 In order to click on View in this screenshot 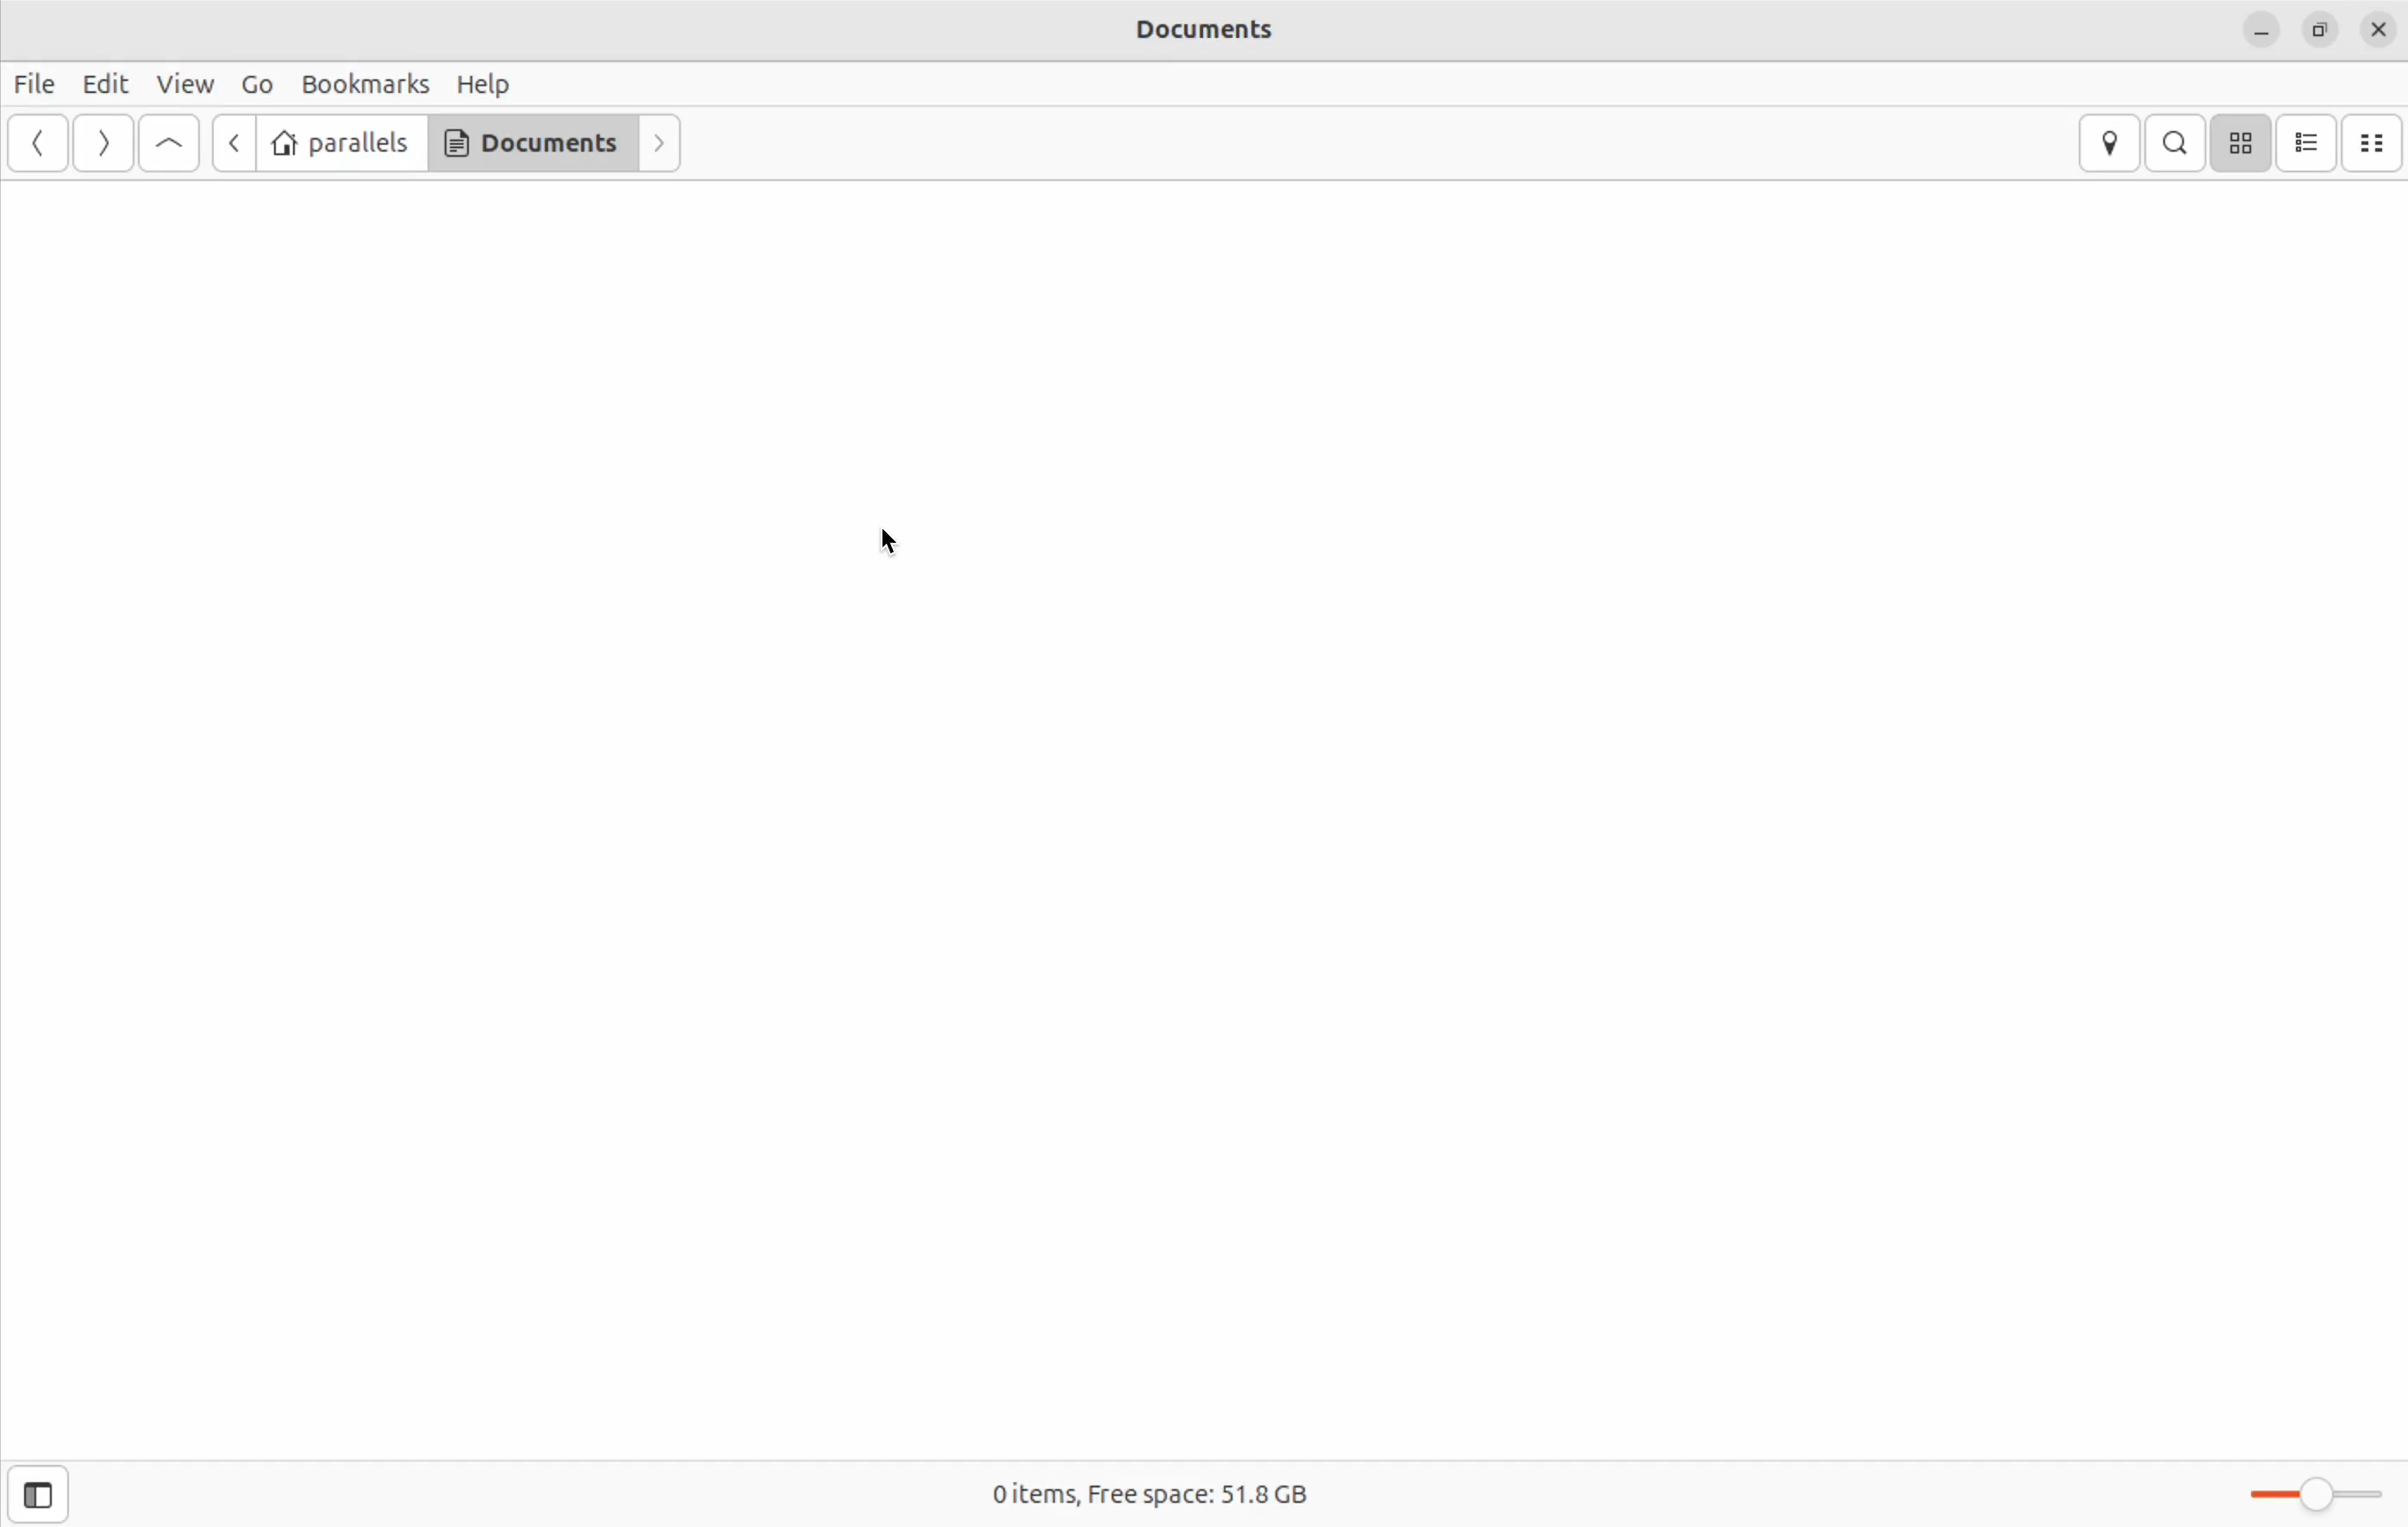, I will do `click(189, 82)`.